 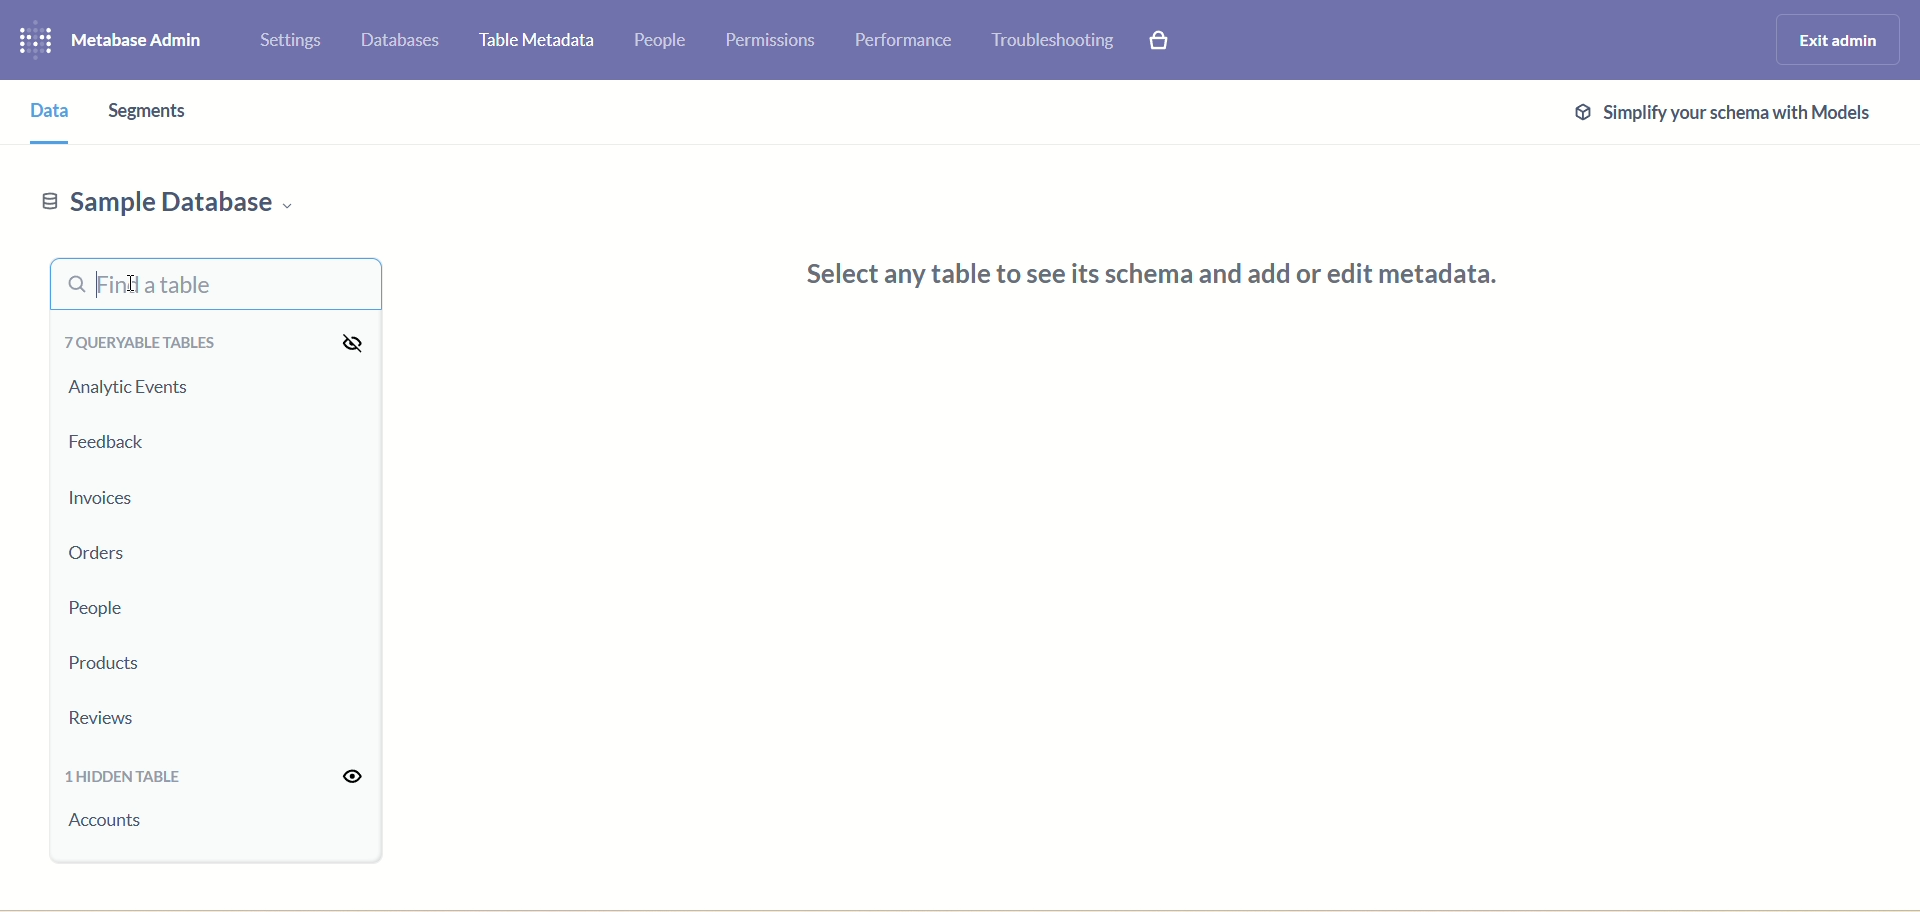 What do you see at coordinates (658, 40) in the screenshot?
I see `people` at bounding box center [658, 40].